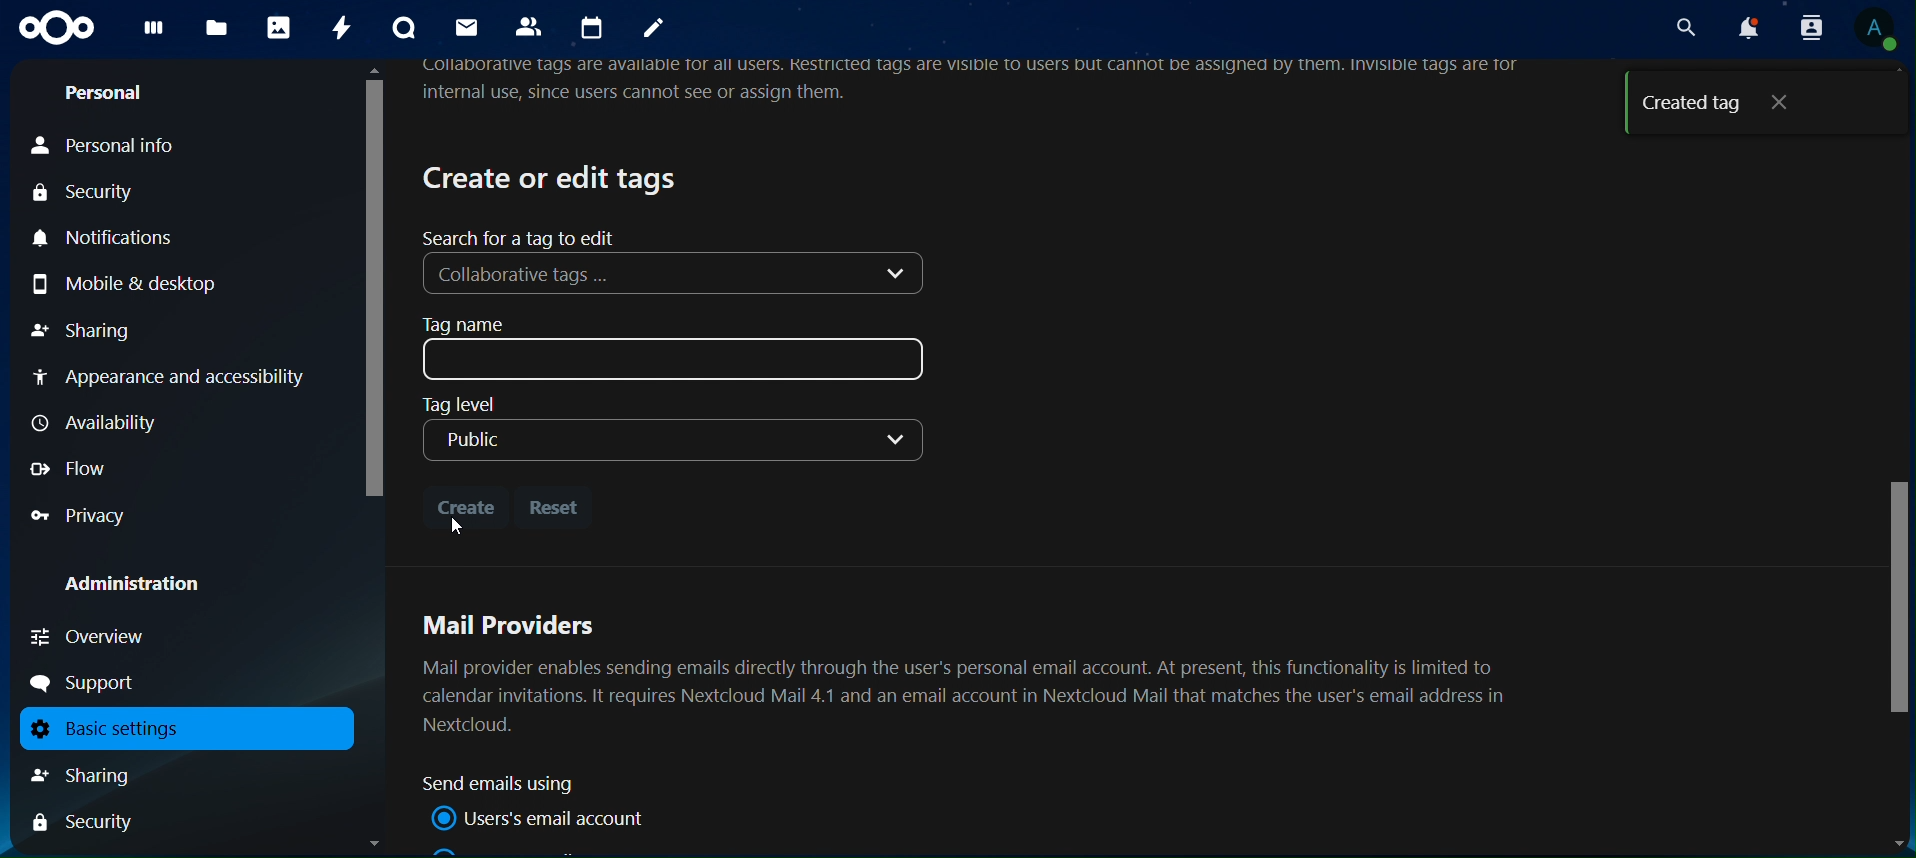 This screenshot has width=1916, height=858. What do you see at coordinates (95, 195) in the screenshot?
I see `security` at bounding box center [95, 195].